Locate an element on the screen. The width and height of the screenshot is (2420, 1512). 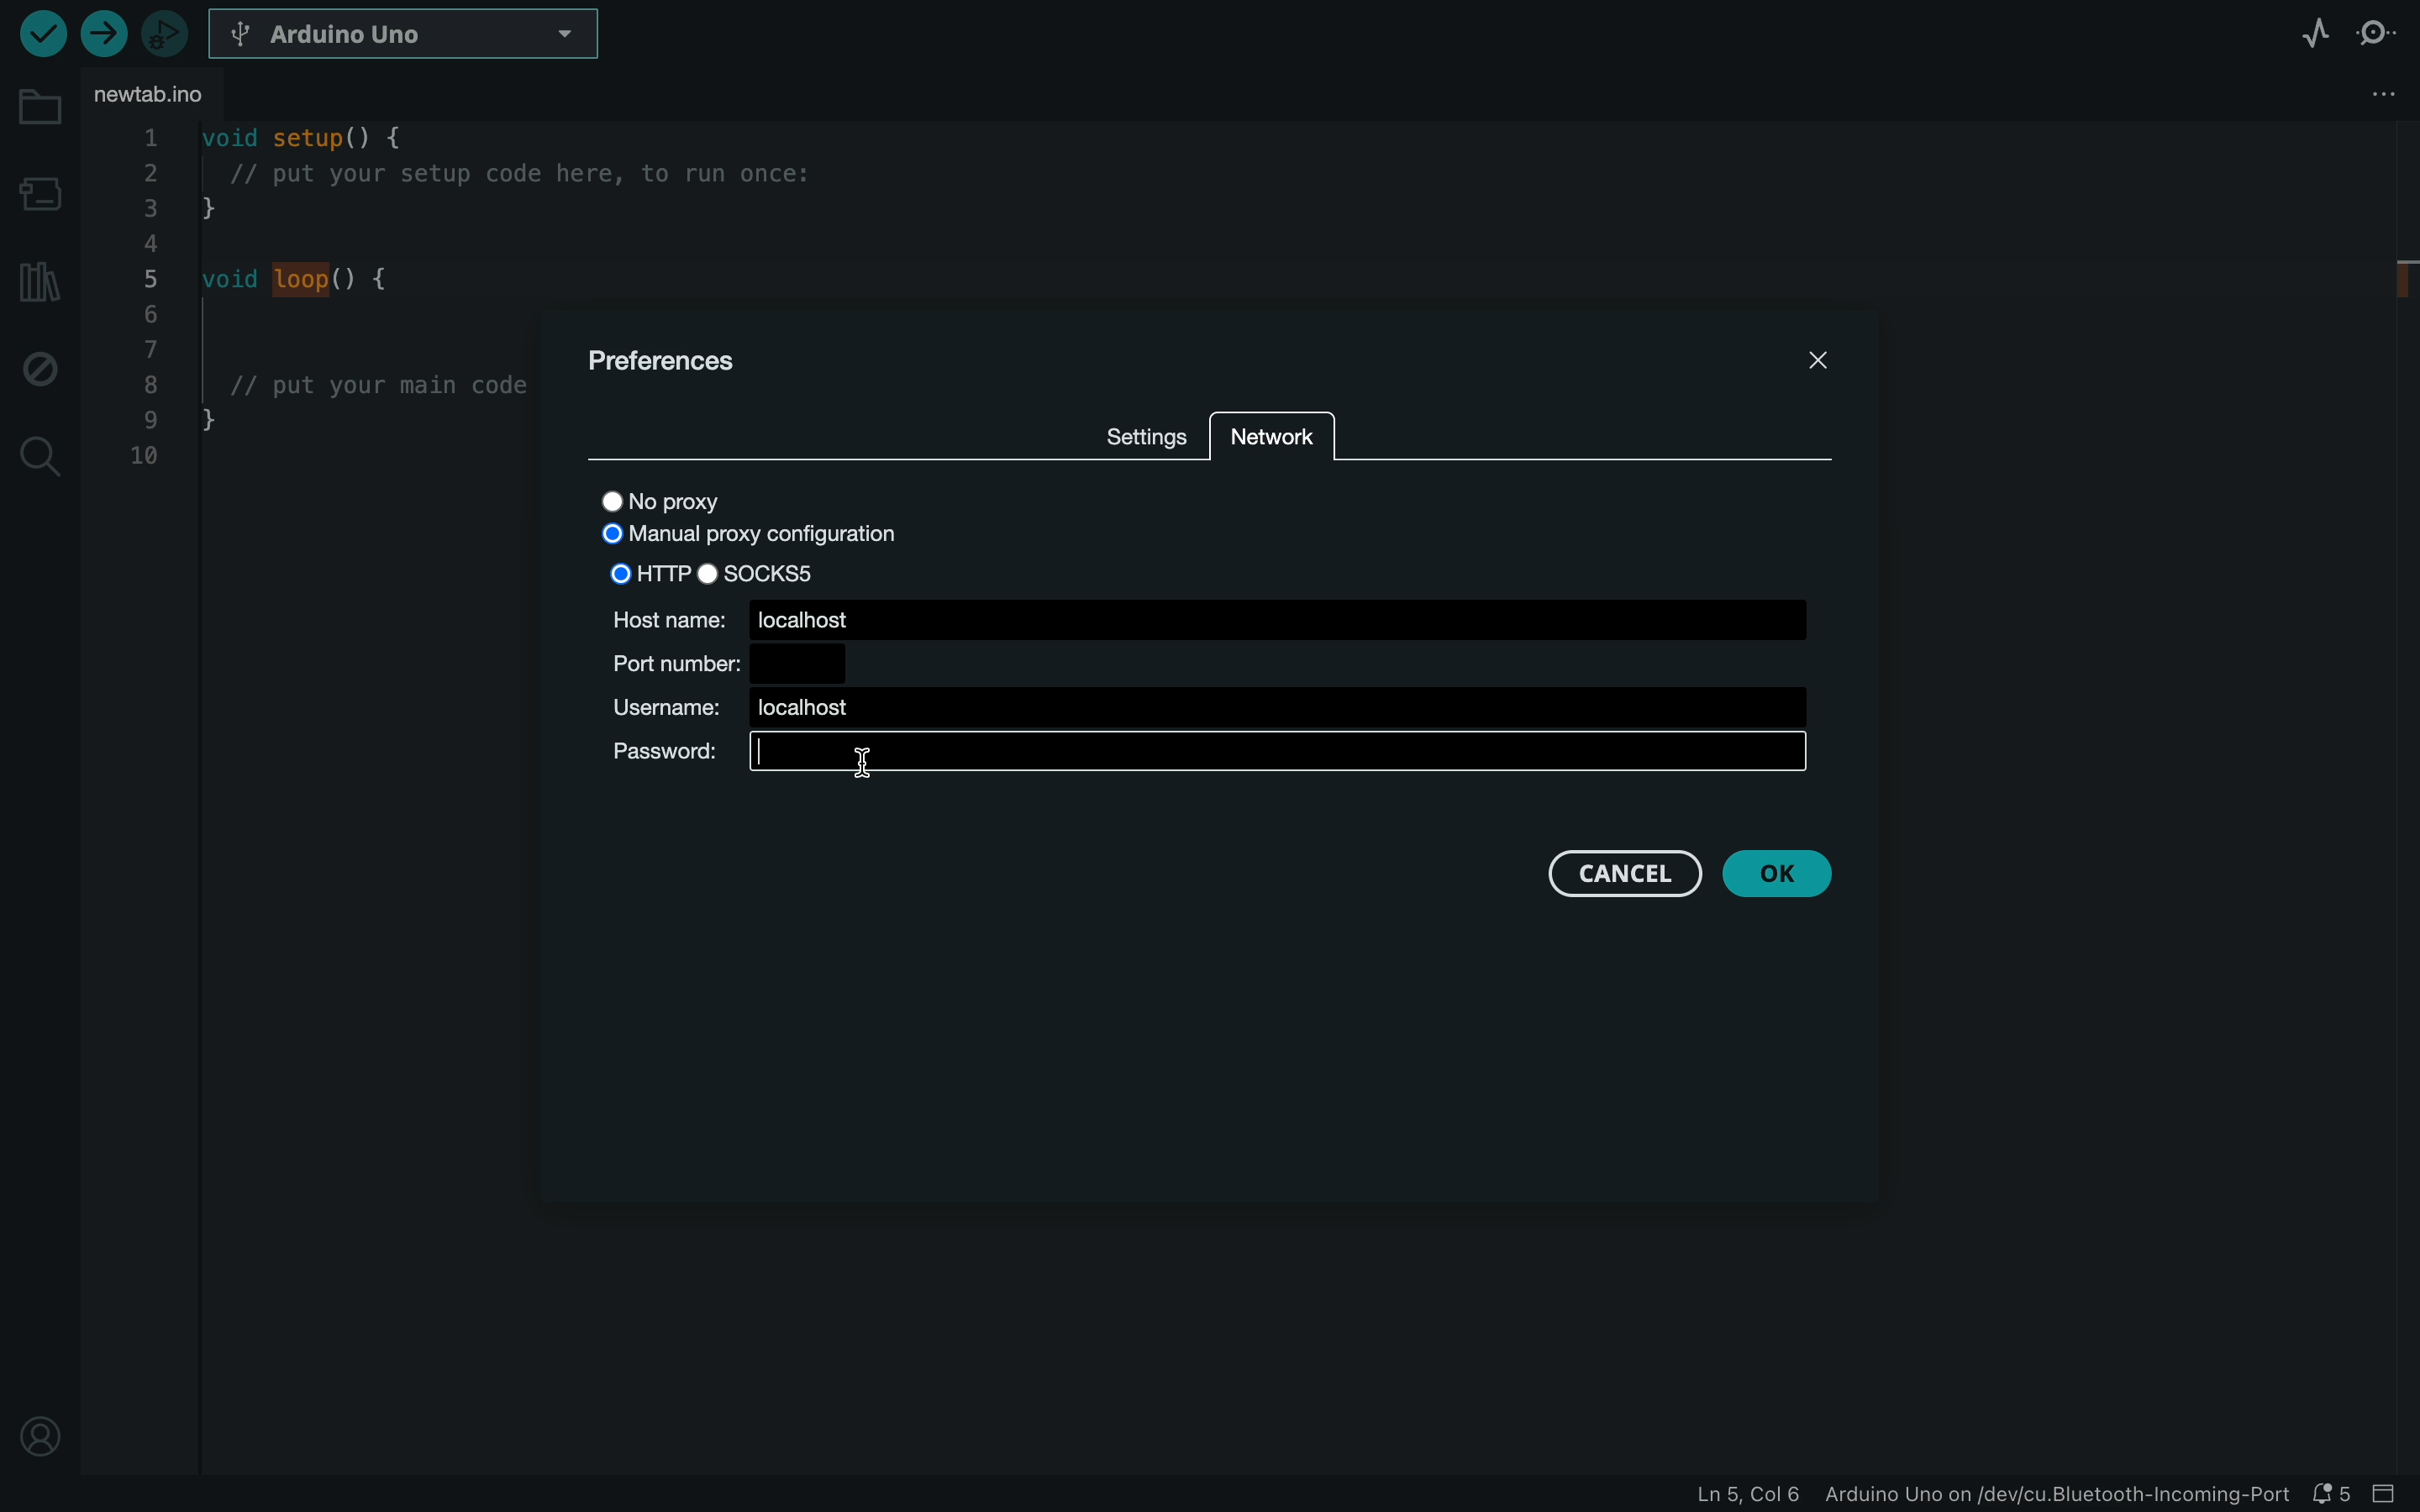
file information is located at coordinates (1994, 1498).